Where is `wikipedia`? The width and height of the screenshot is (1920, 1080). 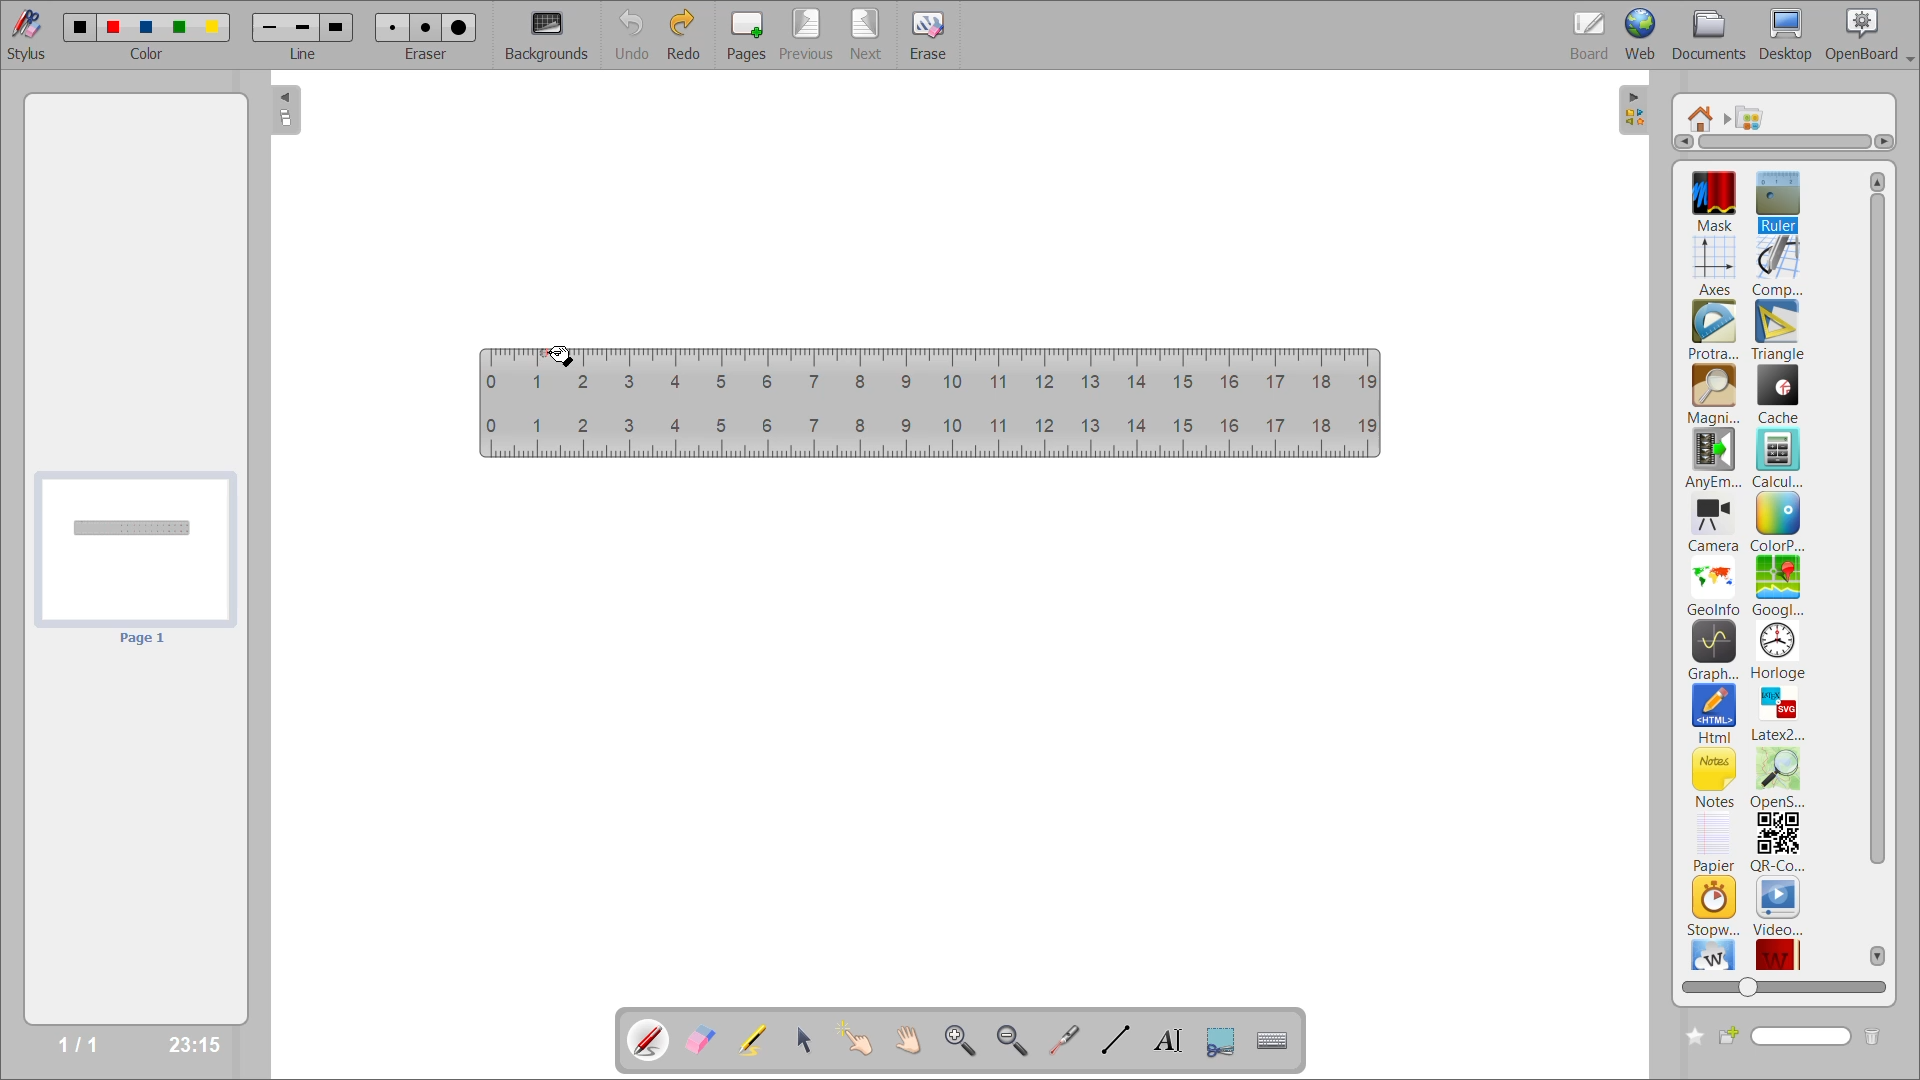 wikipedia is located at coordinates (1713, 954).